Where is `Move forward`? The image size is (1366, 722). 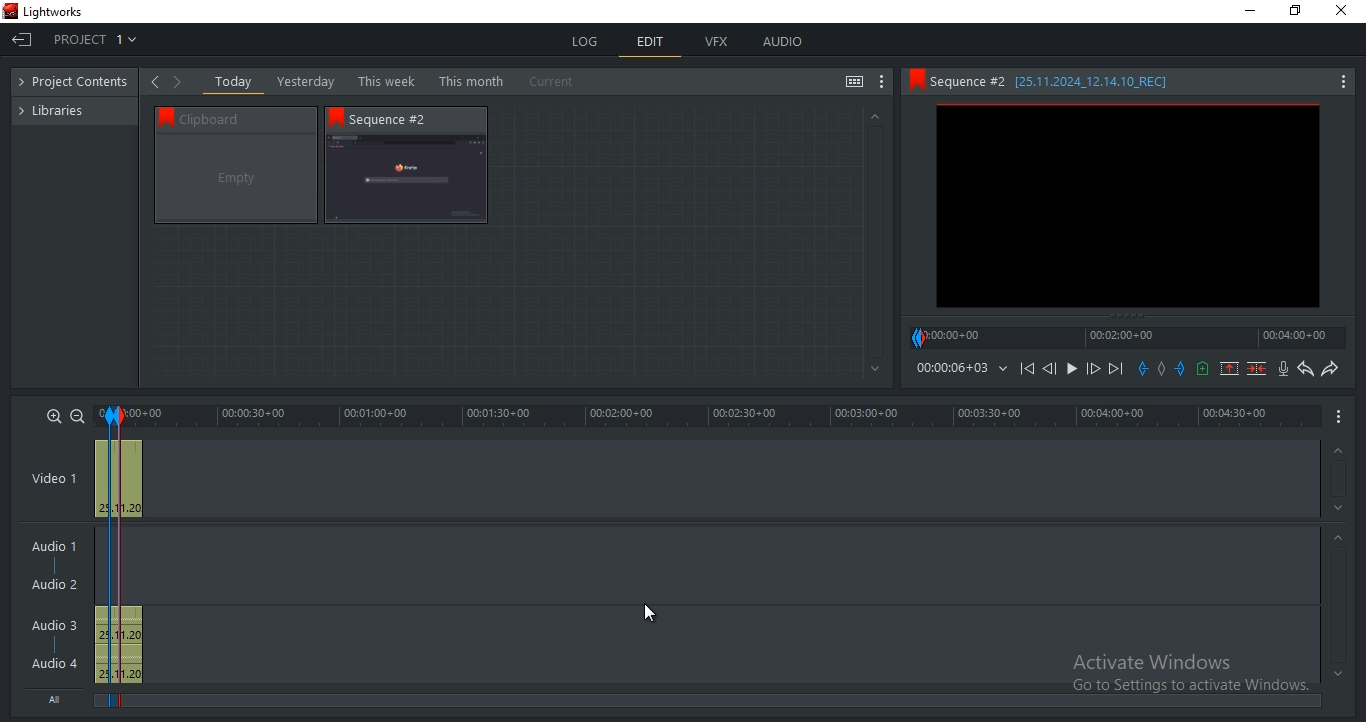 Move forward is located at coordinates (1115, 369).